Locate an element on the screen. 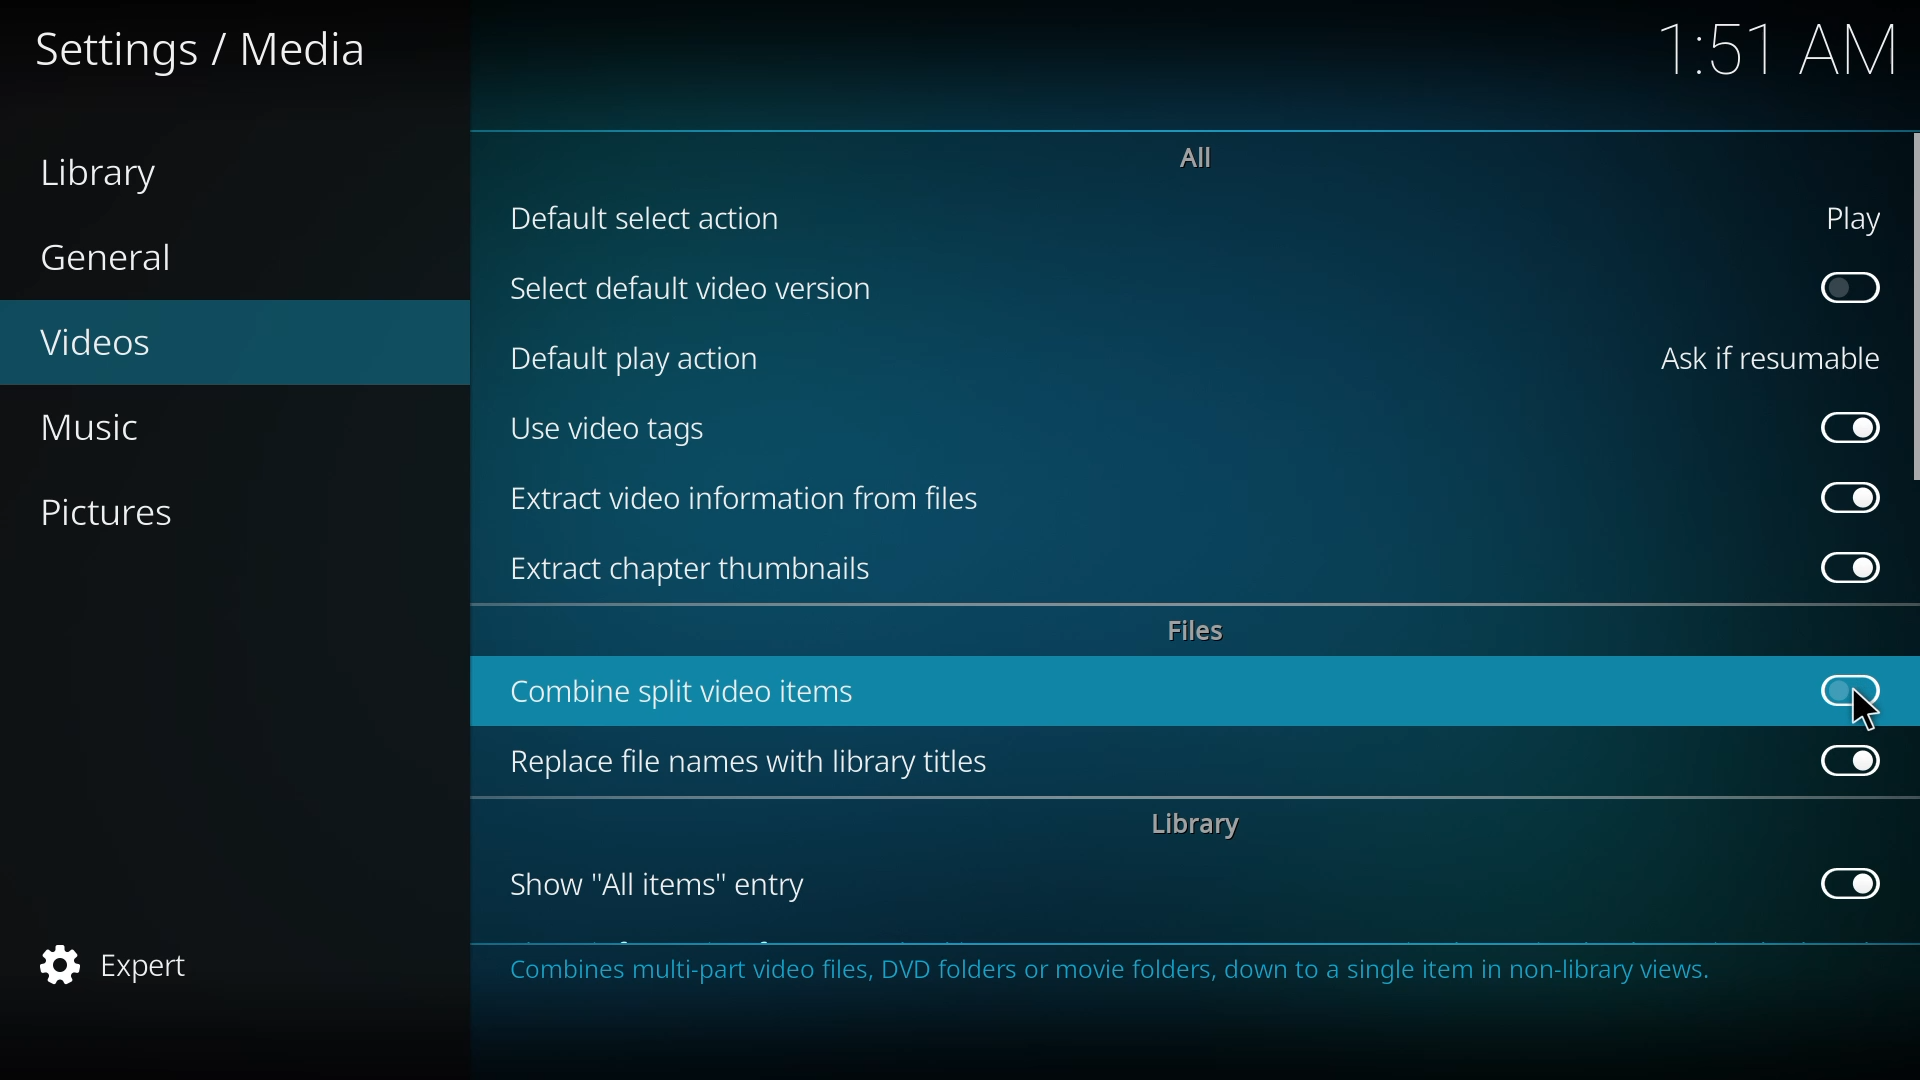 This screenshot has width=1920, height=1080. enabled is located at coordinates (1845, 497).